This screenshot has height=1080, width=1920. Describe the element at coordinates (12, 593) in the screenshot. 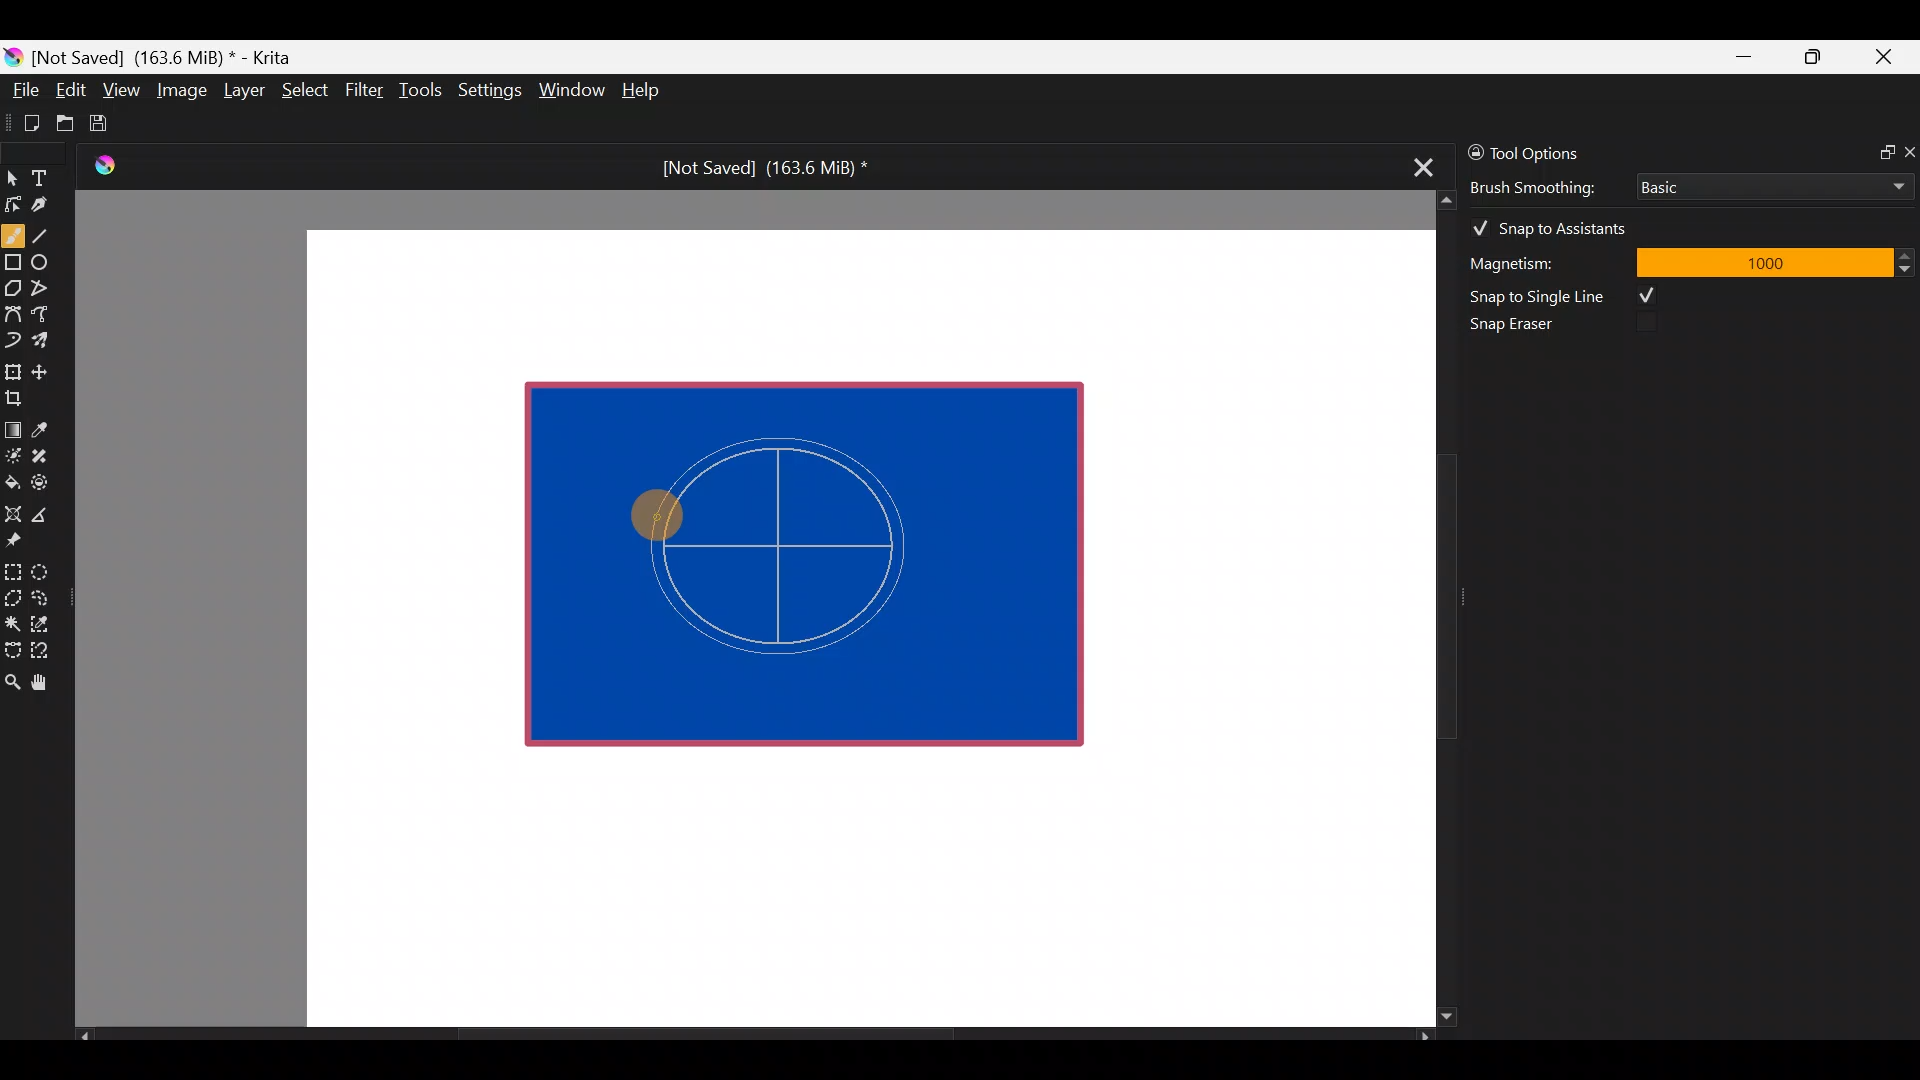

I see `Polygonal section tool` at that location.